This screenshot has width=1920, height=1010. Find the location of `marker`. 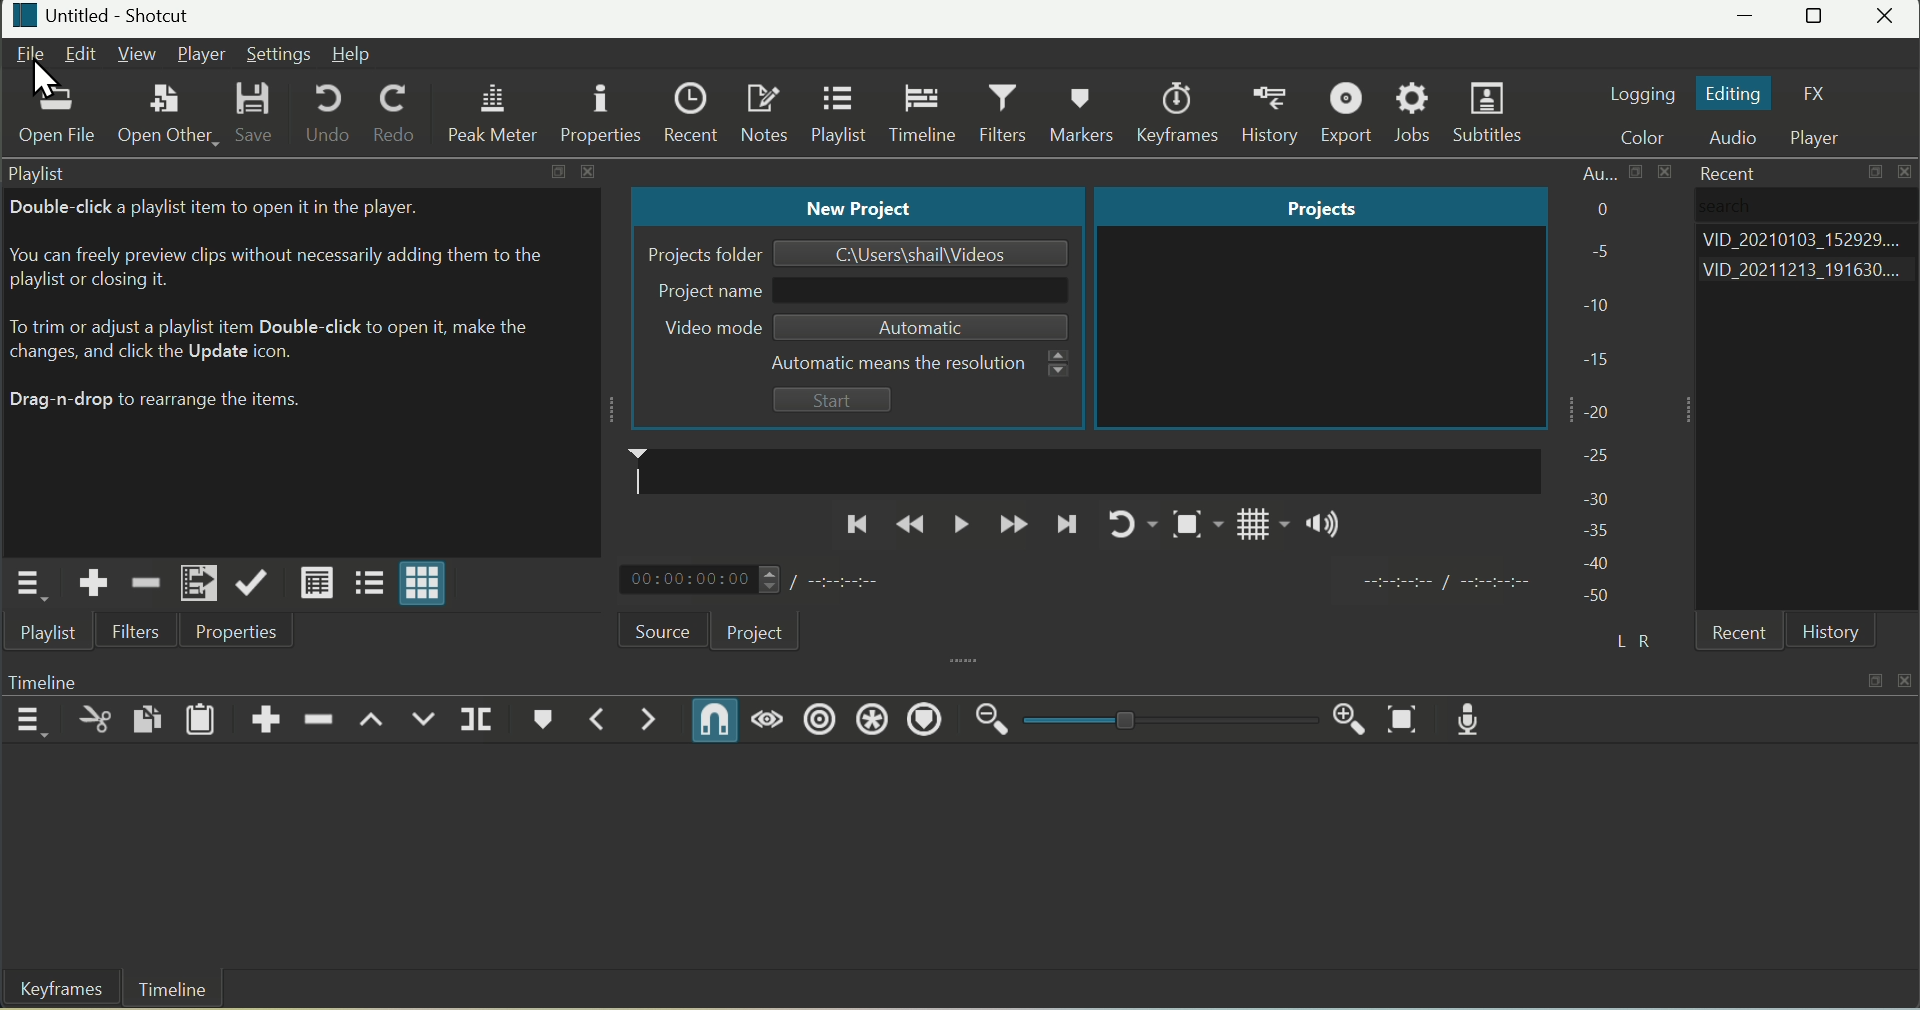

marker is located at coordinates (1083, 470).